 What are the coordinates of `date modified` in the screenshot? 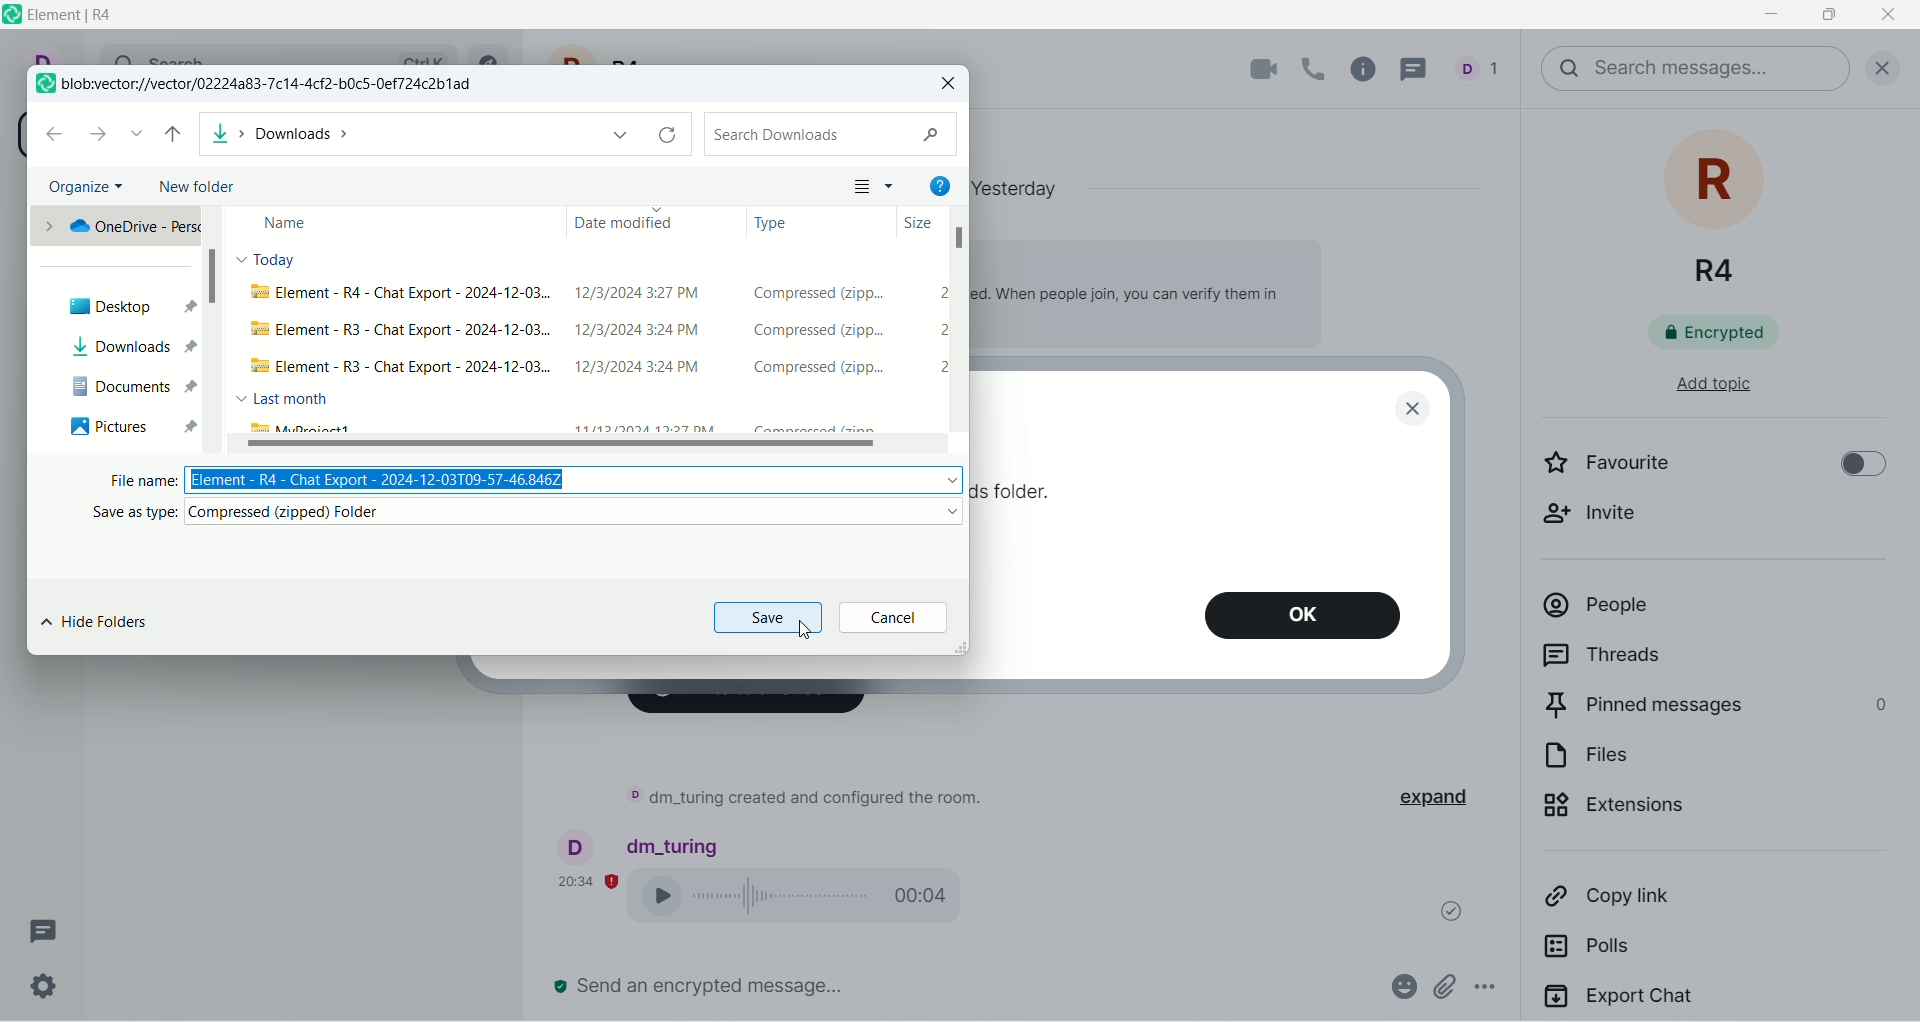 It's located at (620, 223).